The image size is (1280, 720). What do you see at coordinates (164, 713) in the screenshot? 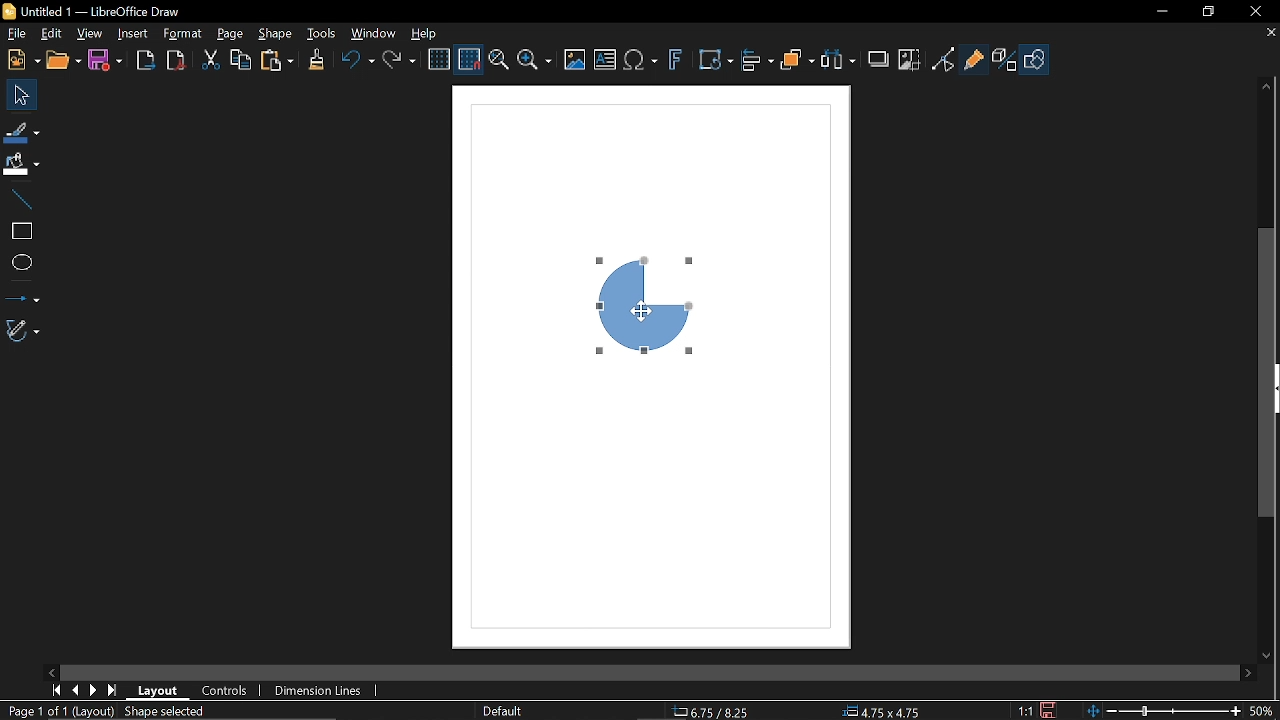
I see `shape selected` at bounding box center [164, 713].